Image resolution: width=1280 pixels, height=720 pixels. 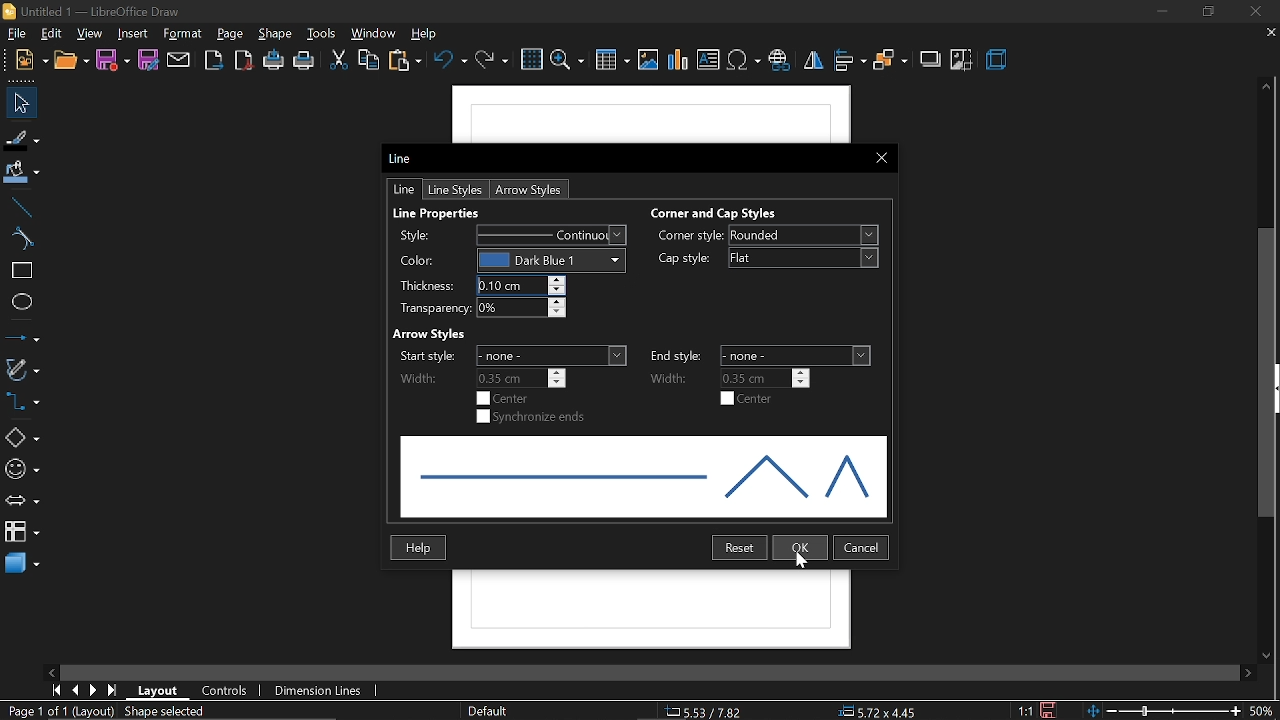 What do you see at coordinates (277, 35) in the screenshot?
I see `shape` at bounding box center [277, 35].